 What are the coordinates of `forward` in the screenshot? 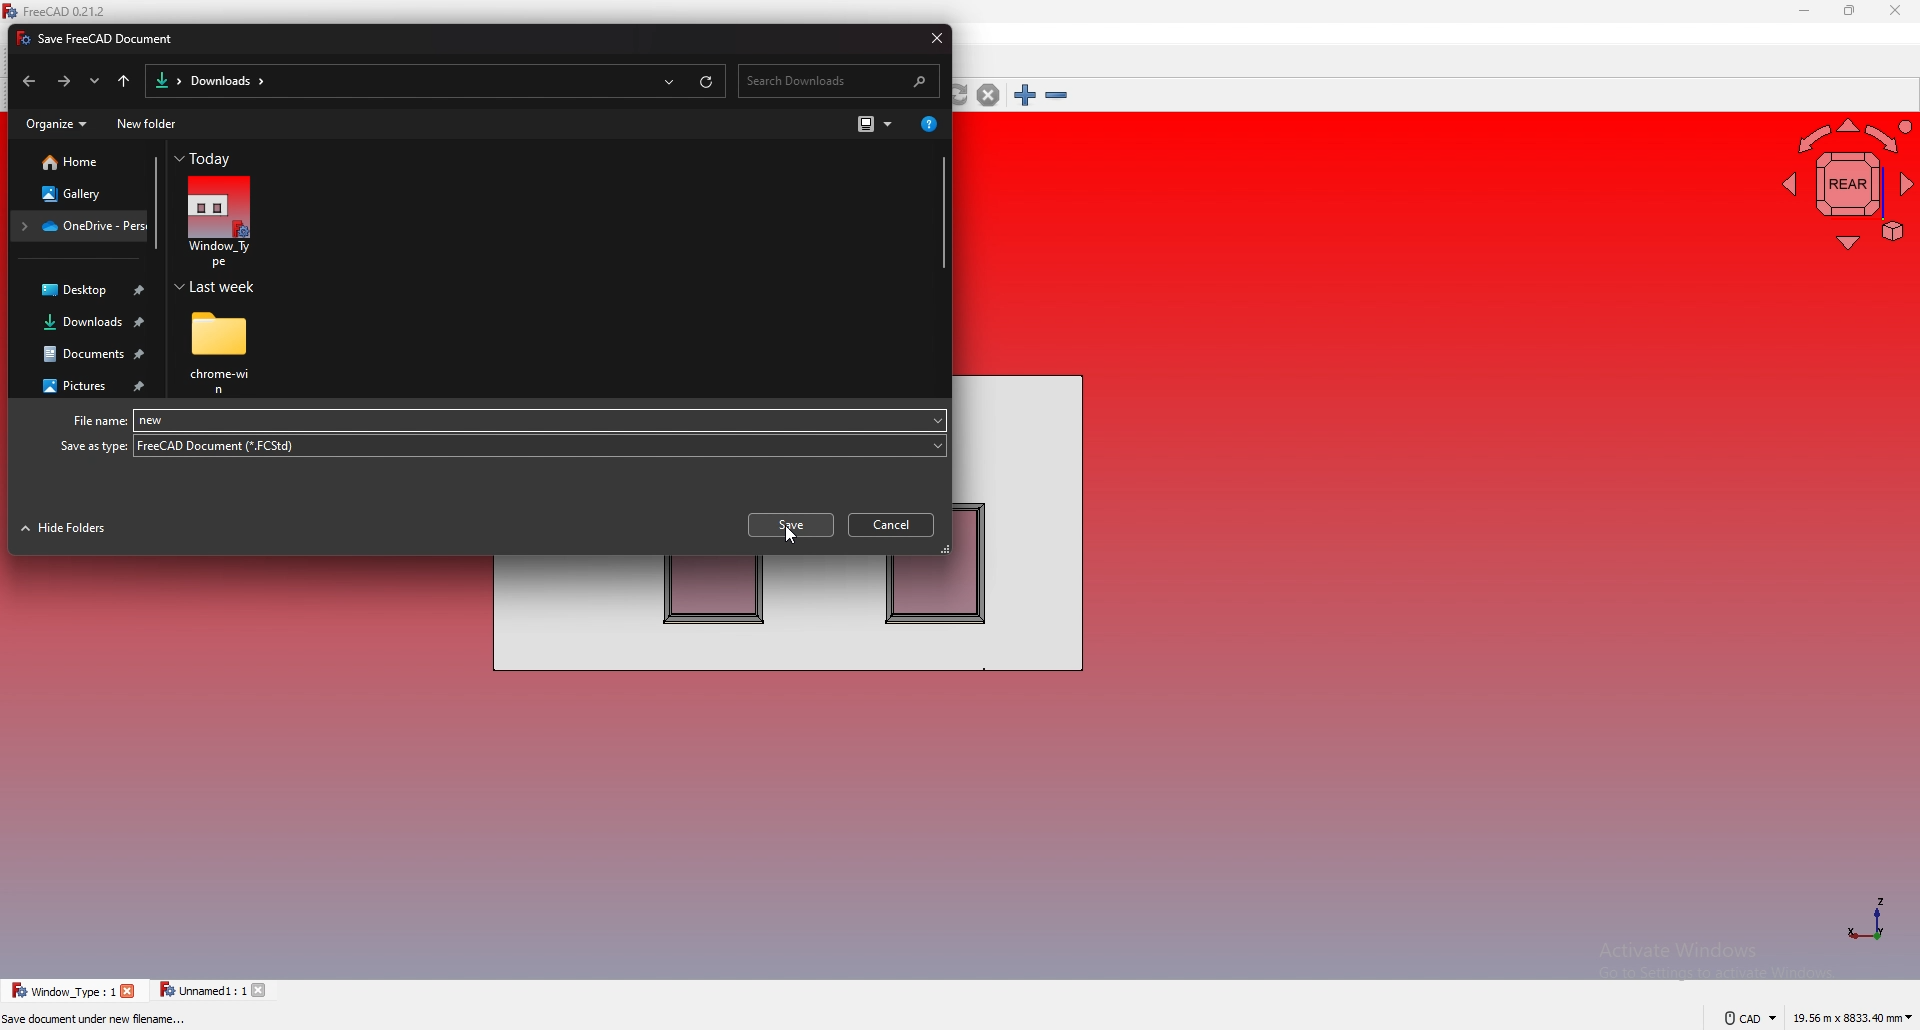 It's located at (63, 82).